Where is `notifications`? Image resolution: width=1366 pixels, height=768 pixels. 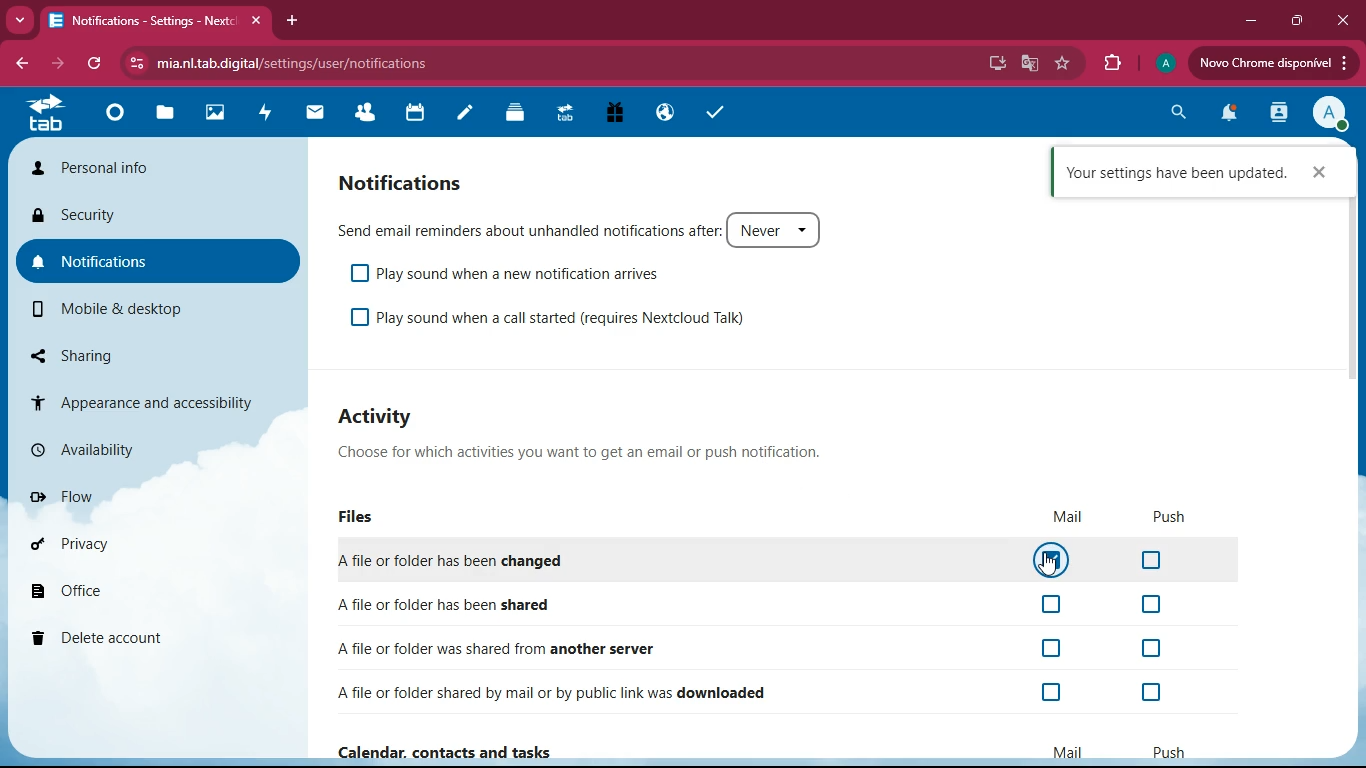 notifications is located at coordinates (1229, 115).